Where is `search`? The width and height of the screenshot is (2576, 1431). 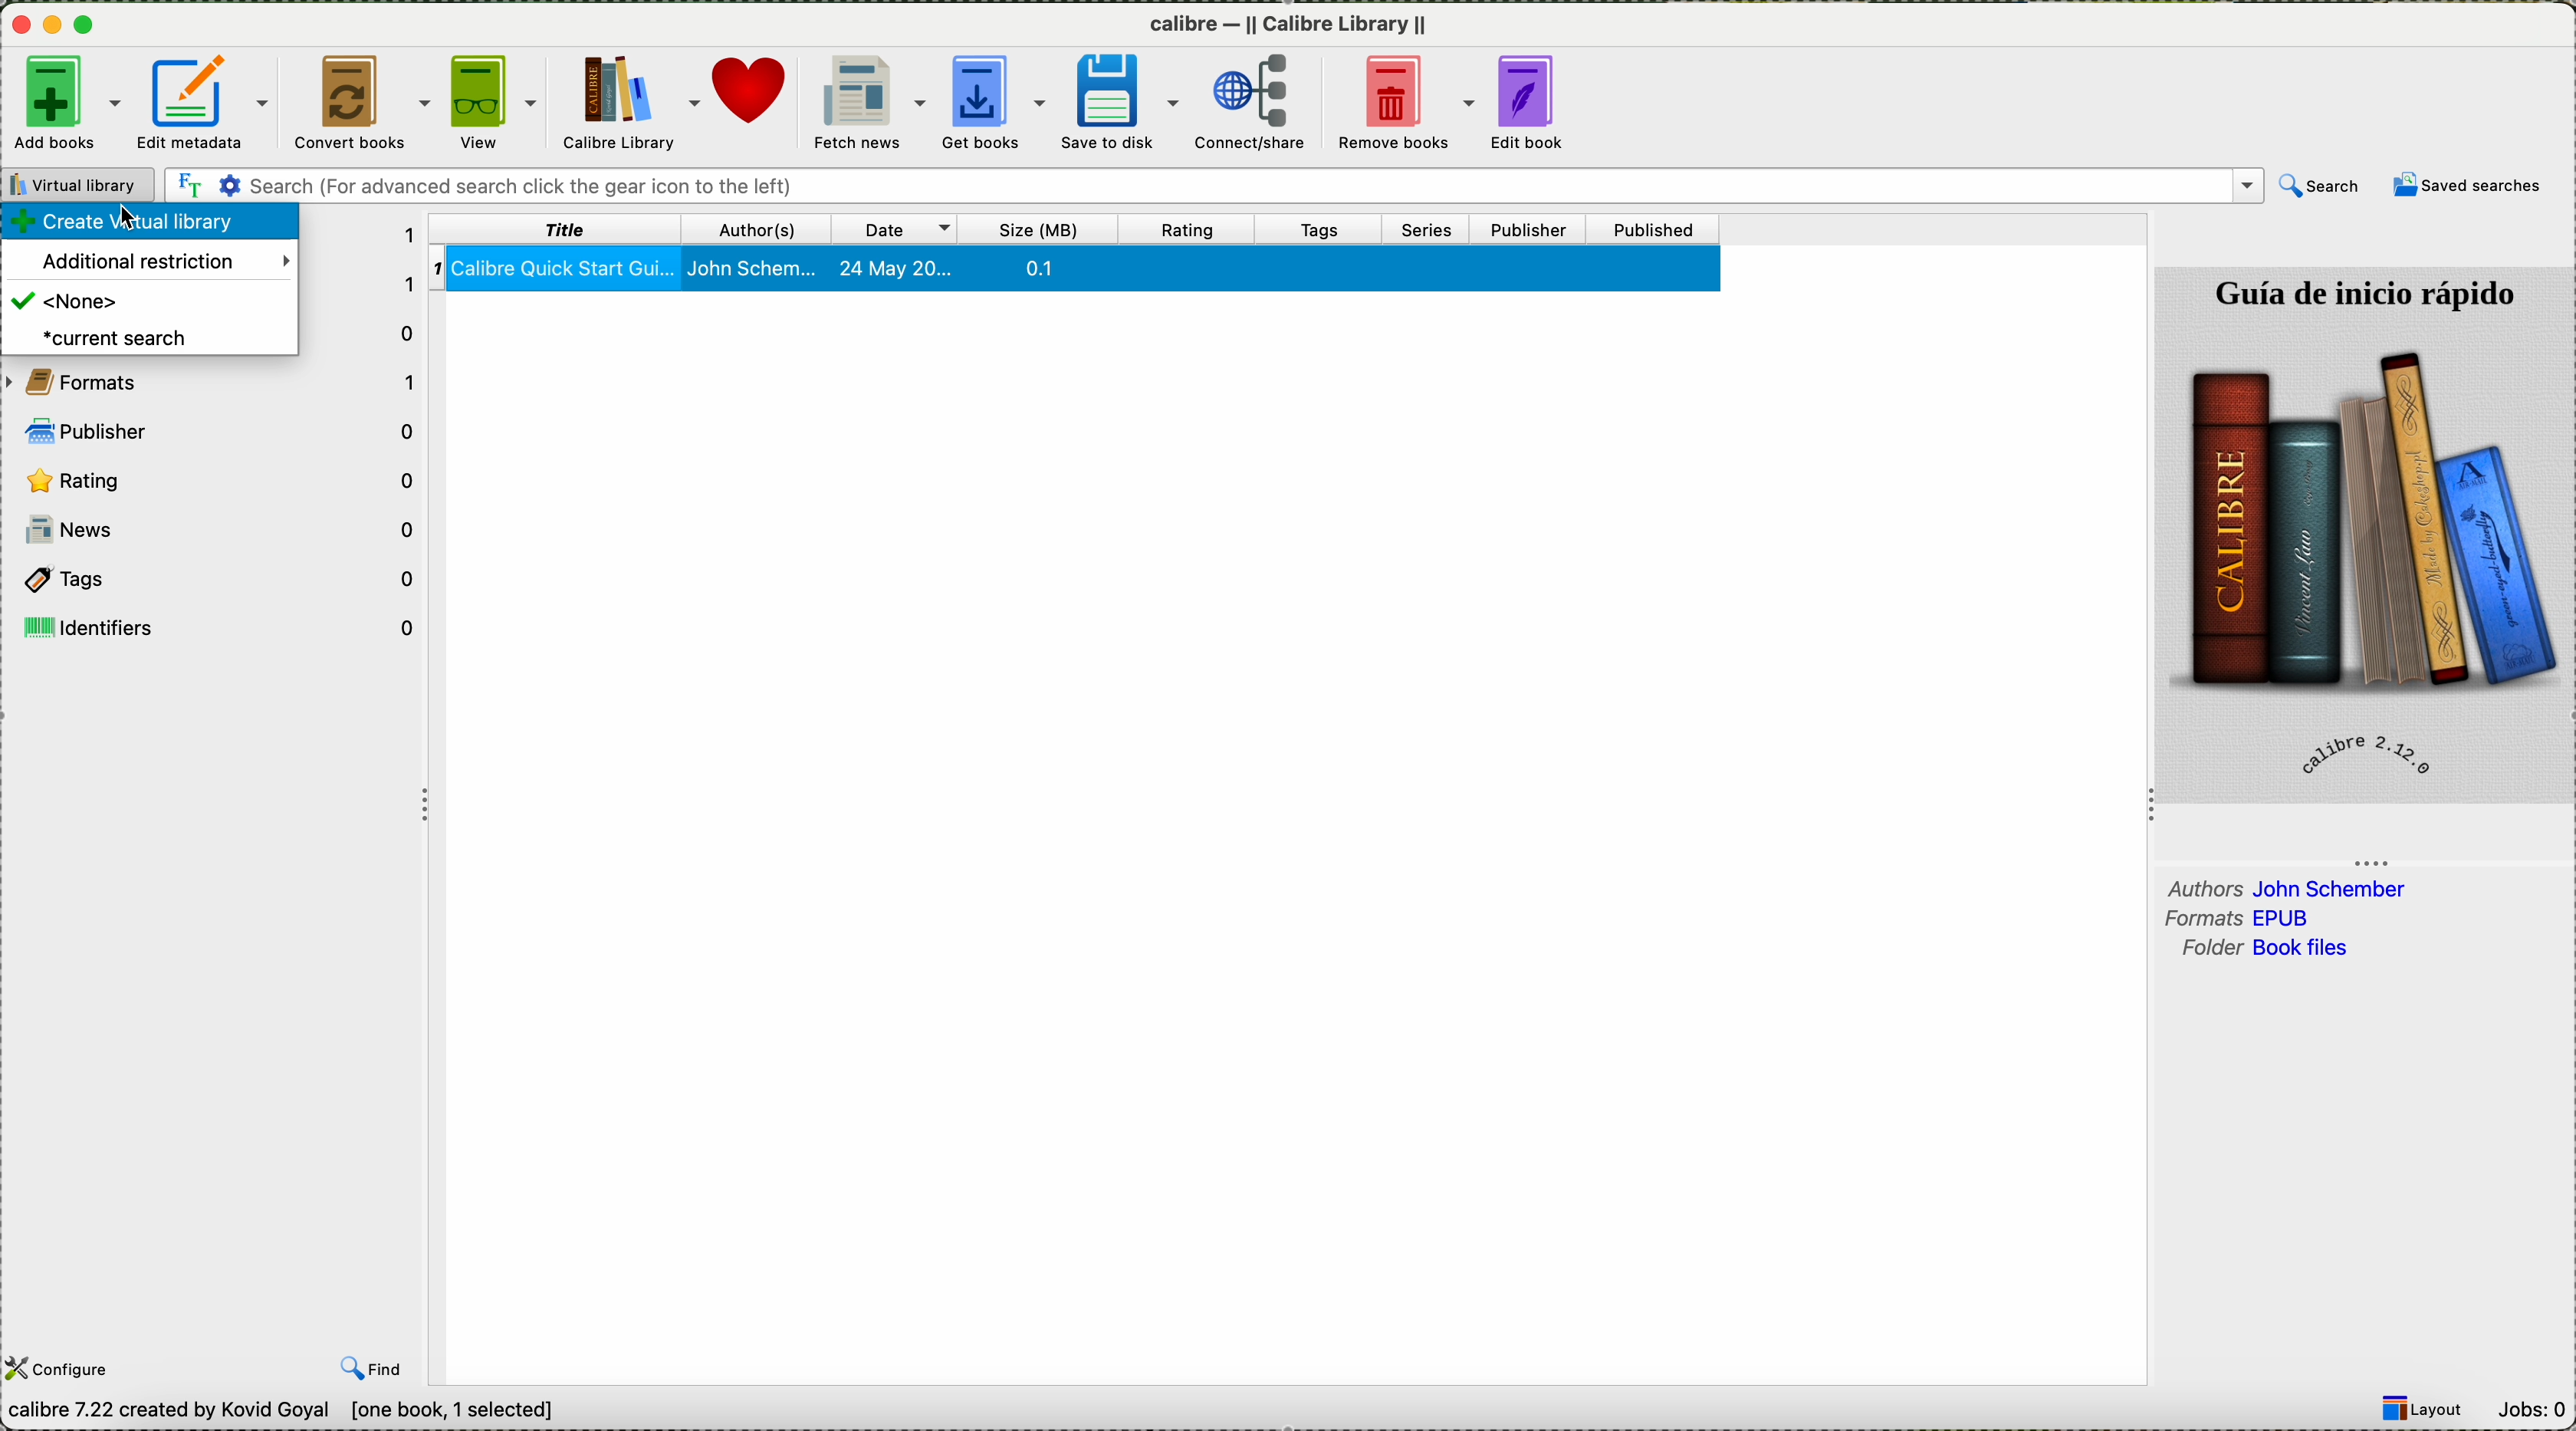
search is located at coordinates (1209, 181).